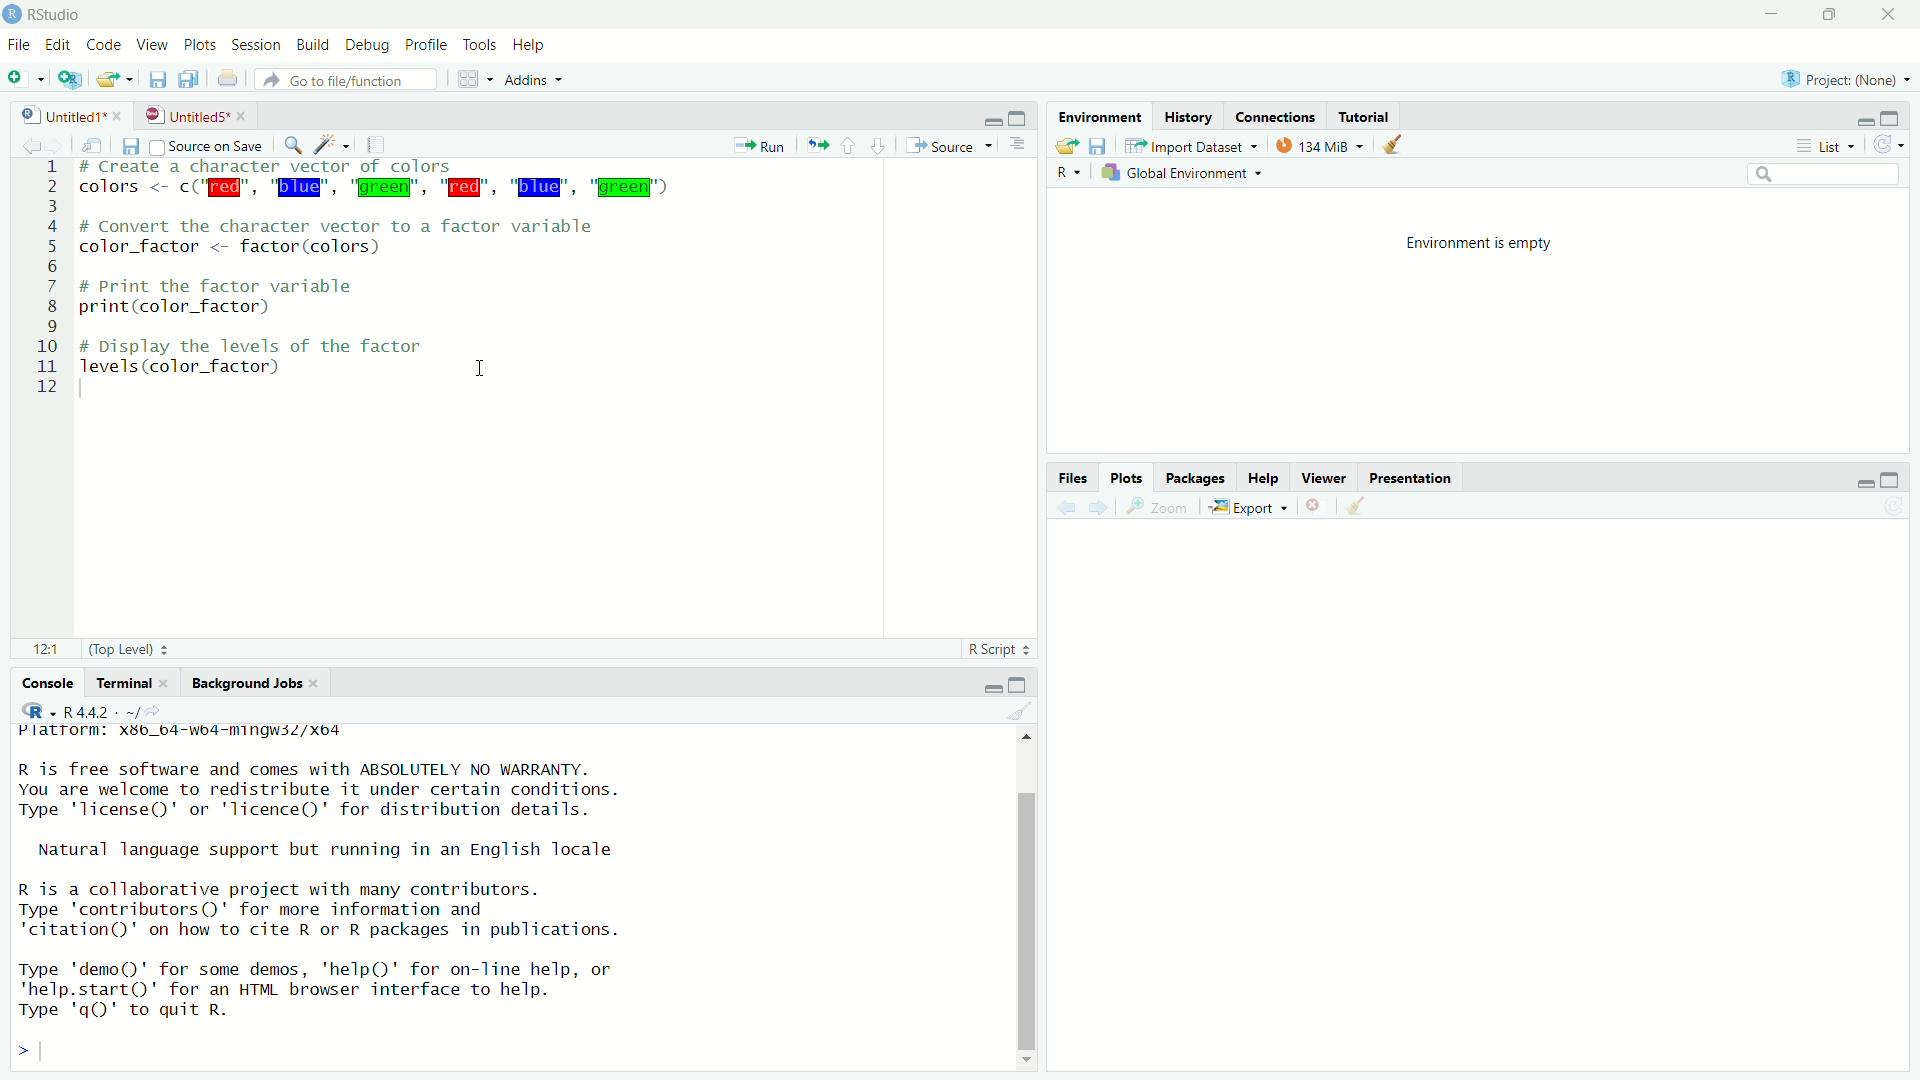 The width and height of the screenshot is (1920, 1080). I want to click on Tutorial, so click(1364, 117).